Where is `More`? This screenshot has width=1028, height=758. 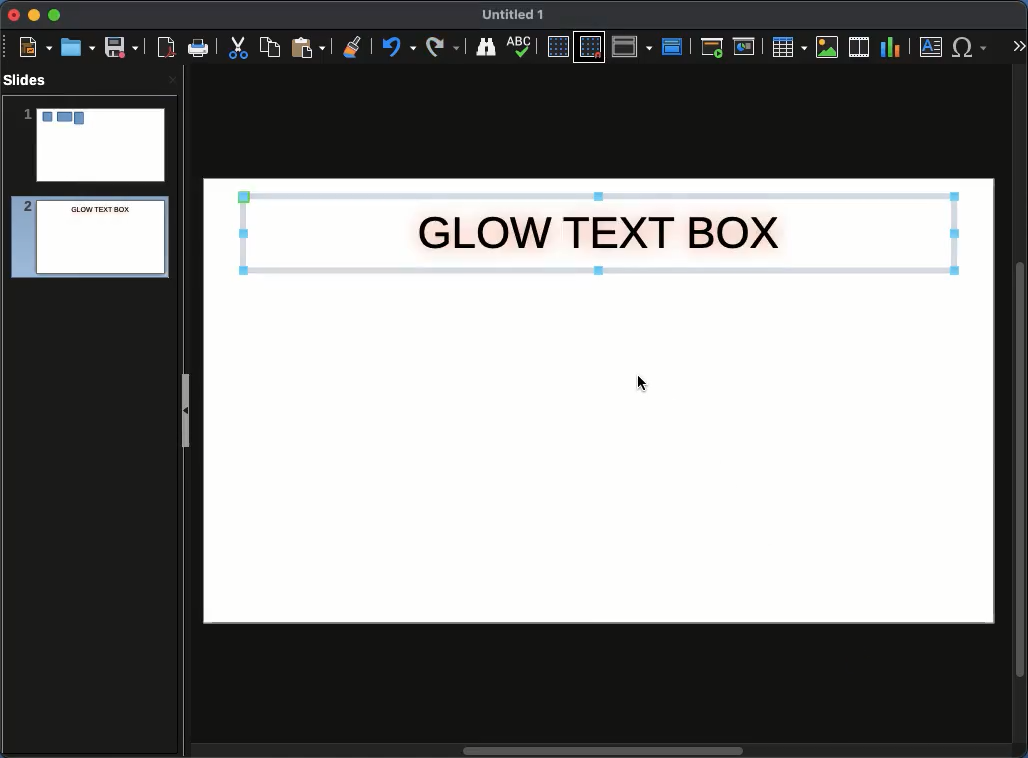
More is located at coordinates (1018, 48).